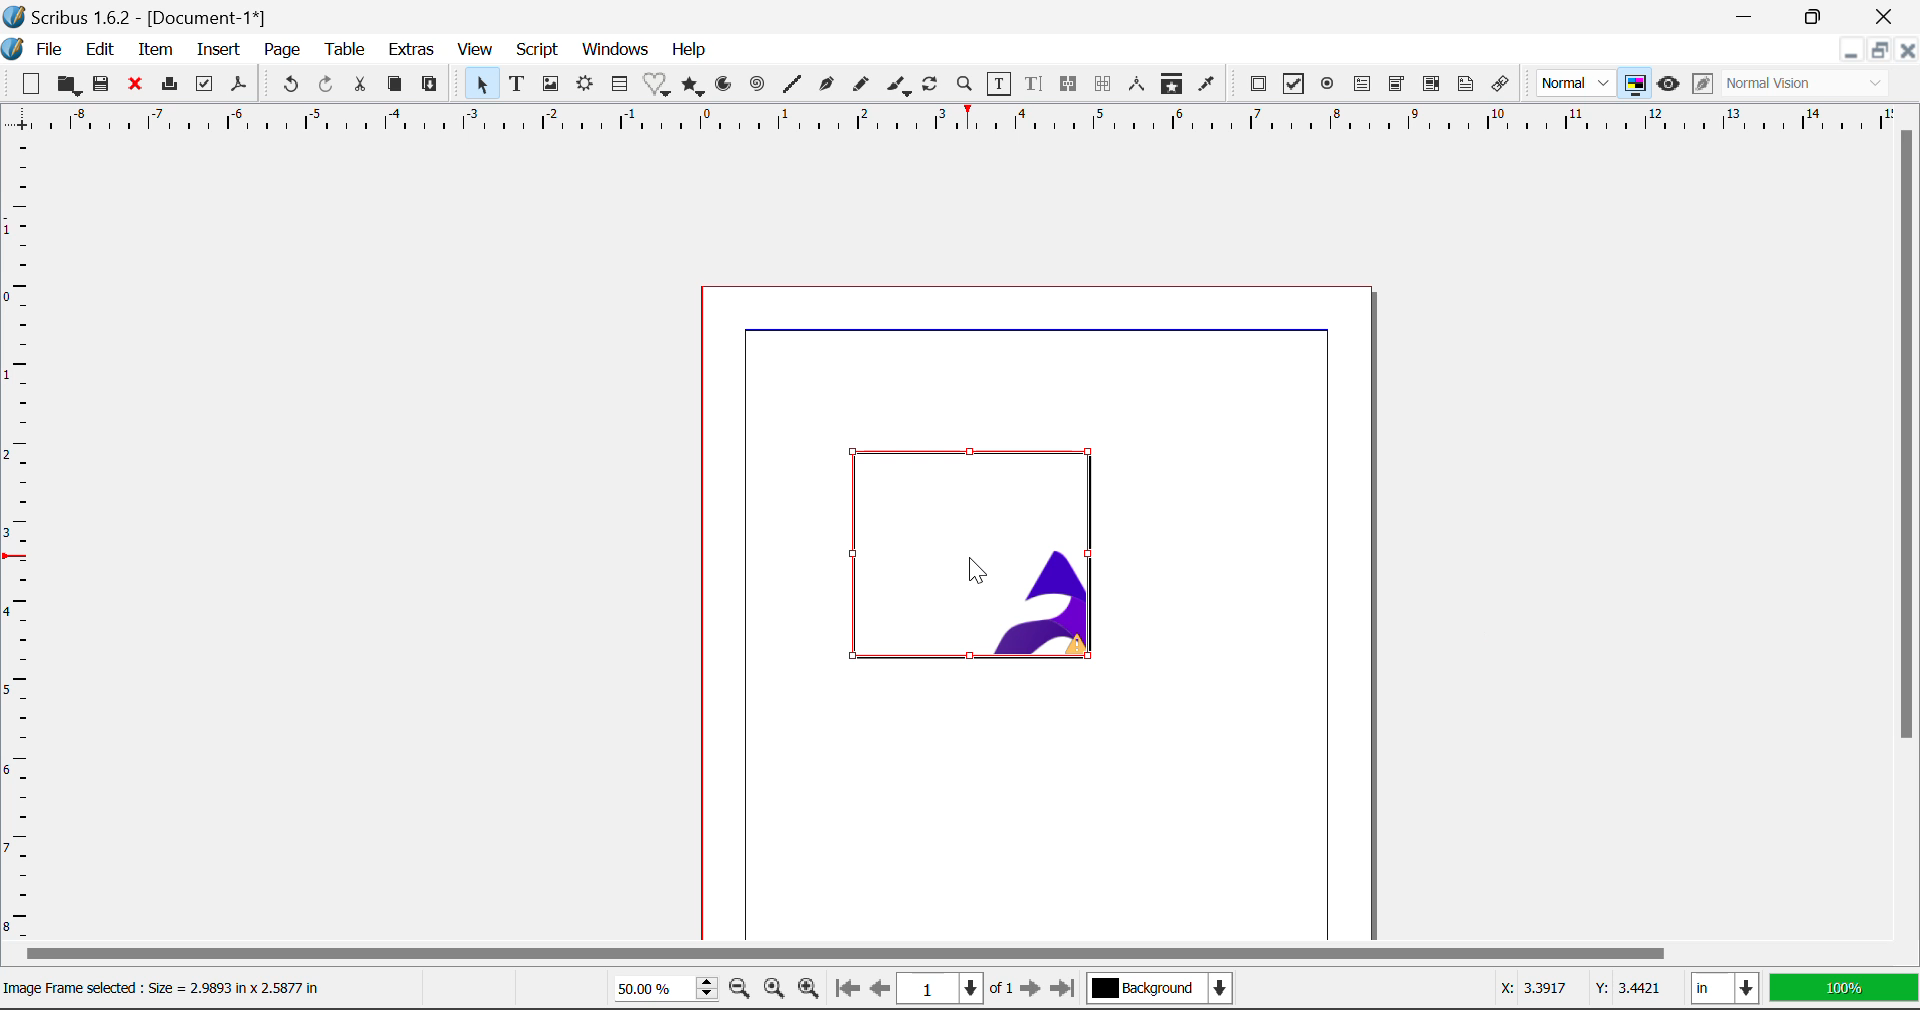 The height and width of the screenshot is (1010, 1920). I want to click on Edit, so click(102, 50).